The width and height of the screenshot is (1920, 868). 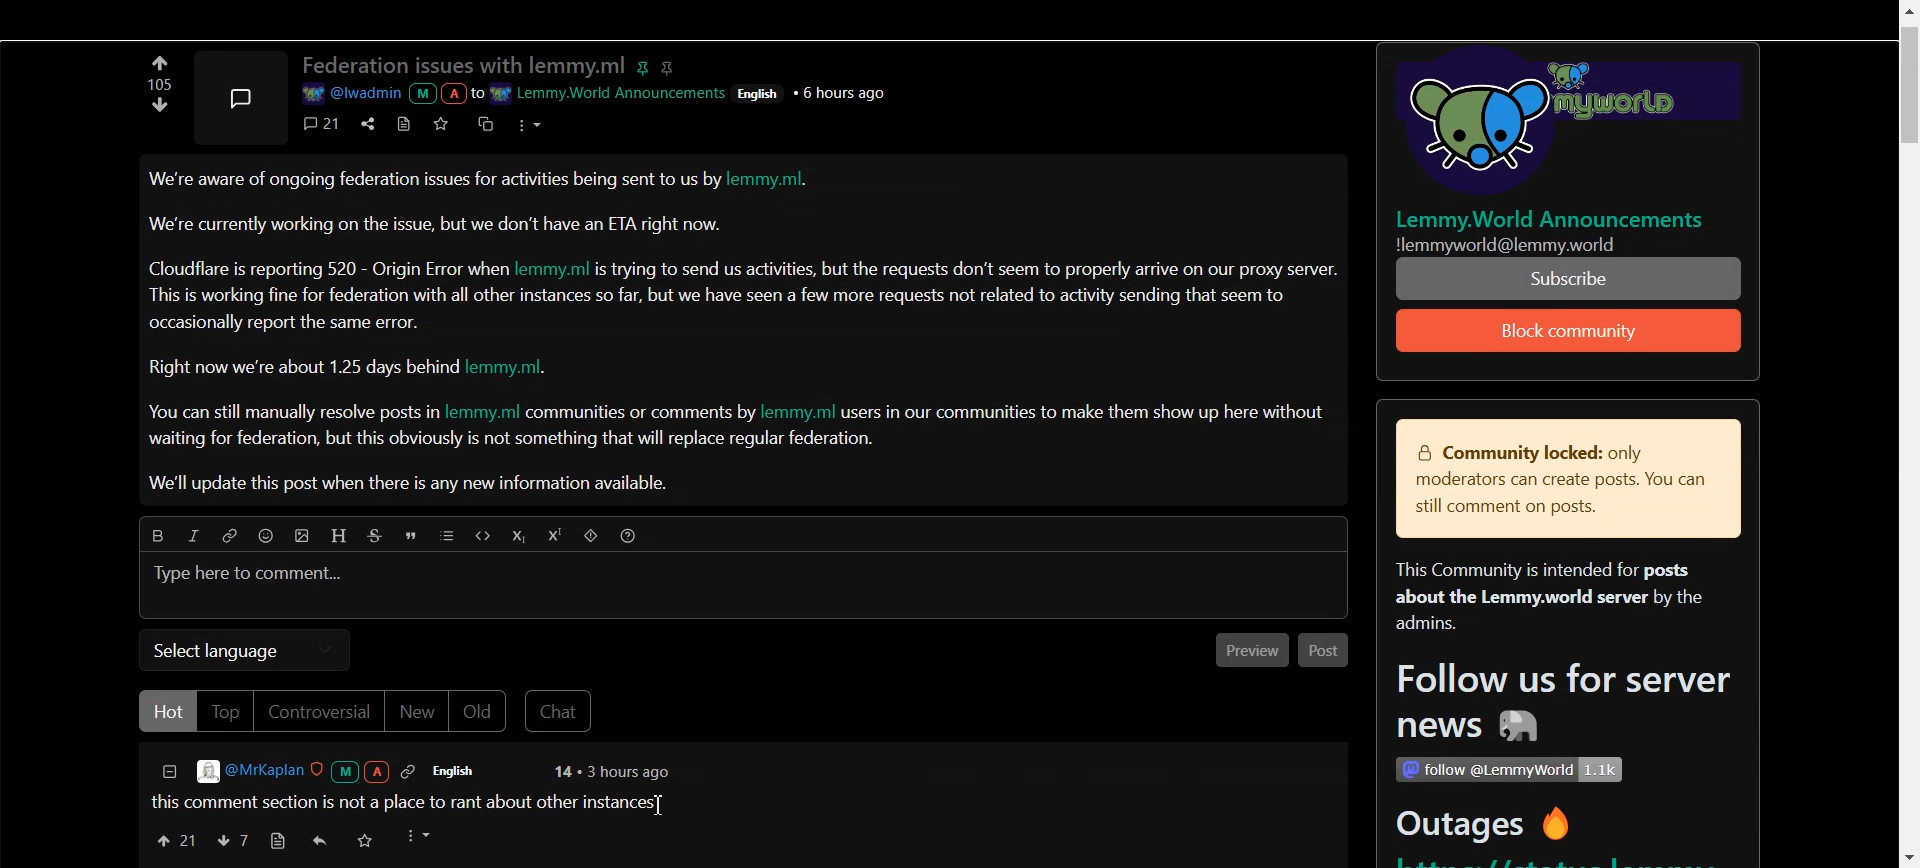 I want to click on properly arrive on our proxy server.
PE TEI SON TE WT, so click(x=1571, y=278).